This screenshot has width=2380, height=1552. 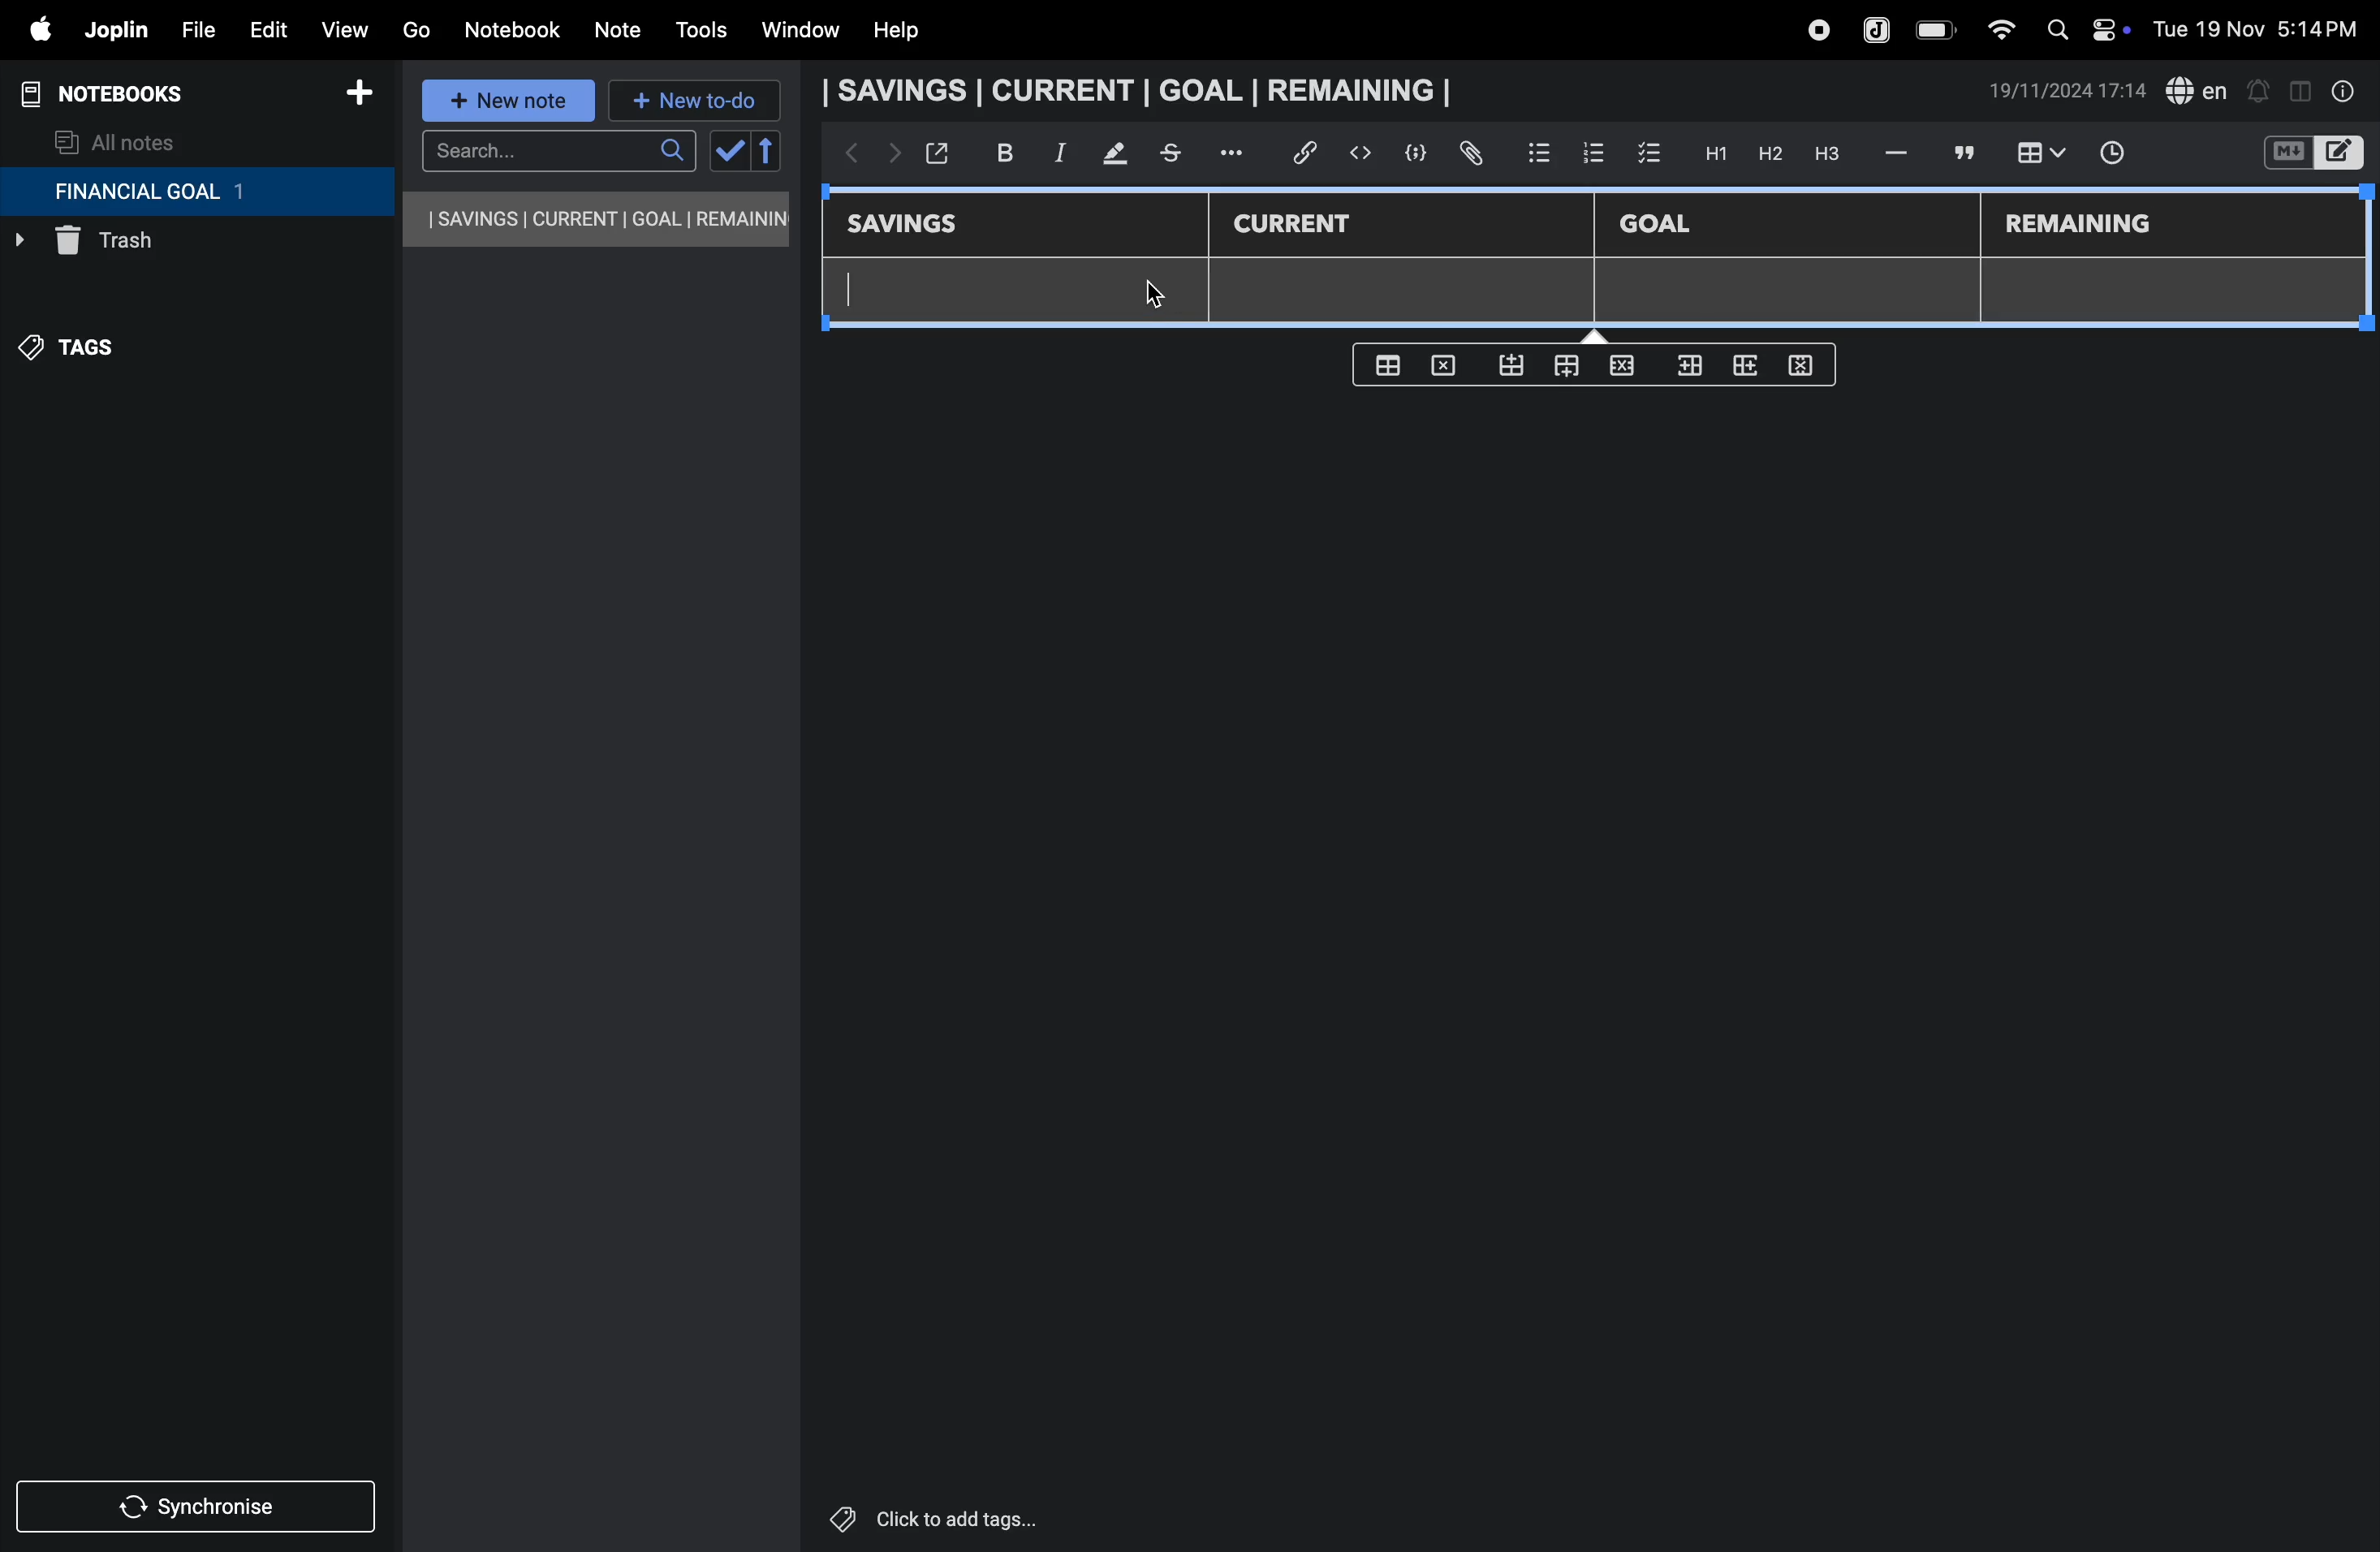 What do you see at coordinates (1469, 154) in the screenshot?
I see `attach file` at bounding box center [1469, 154].